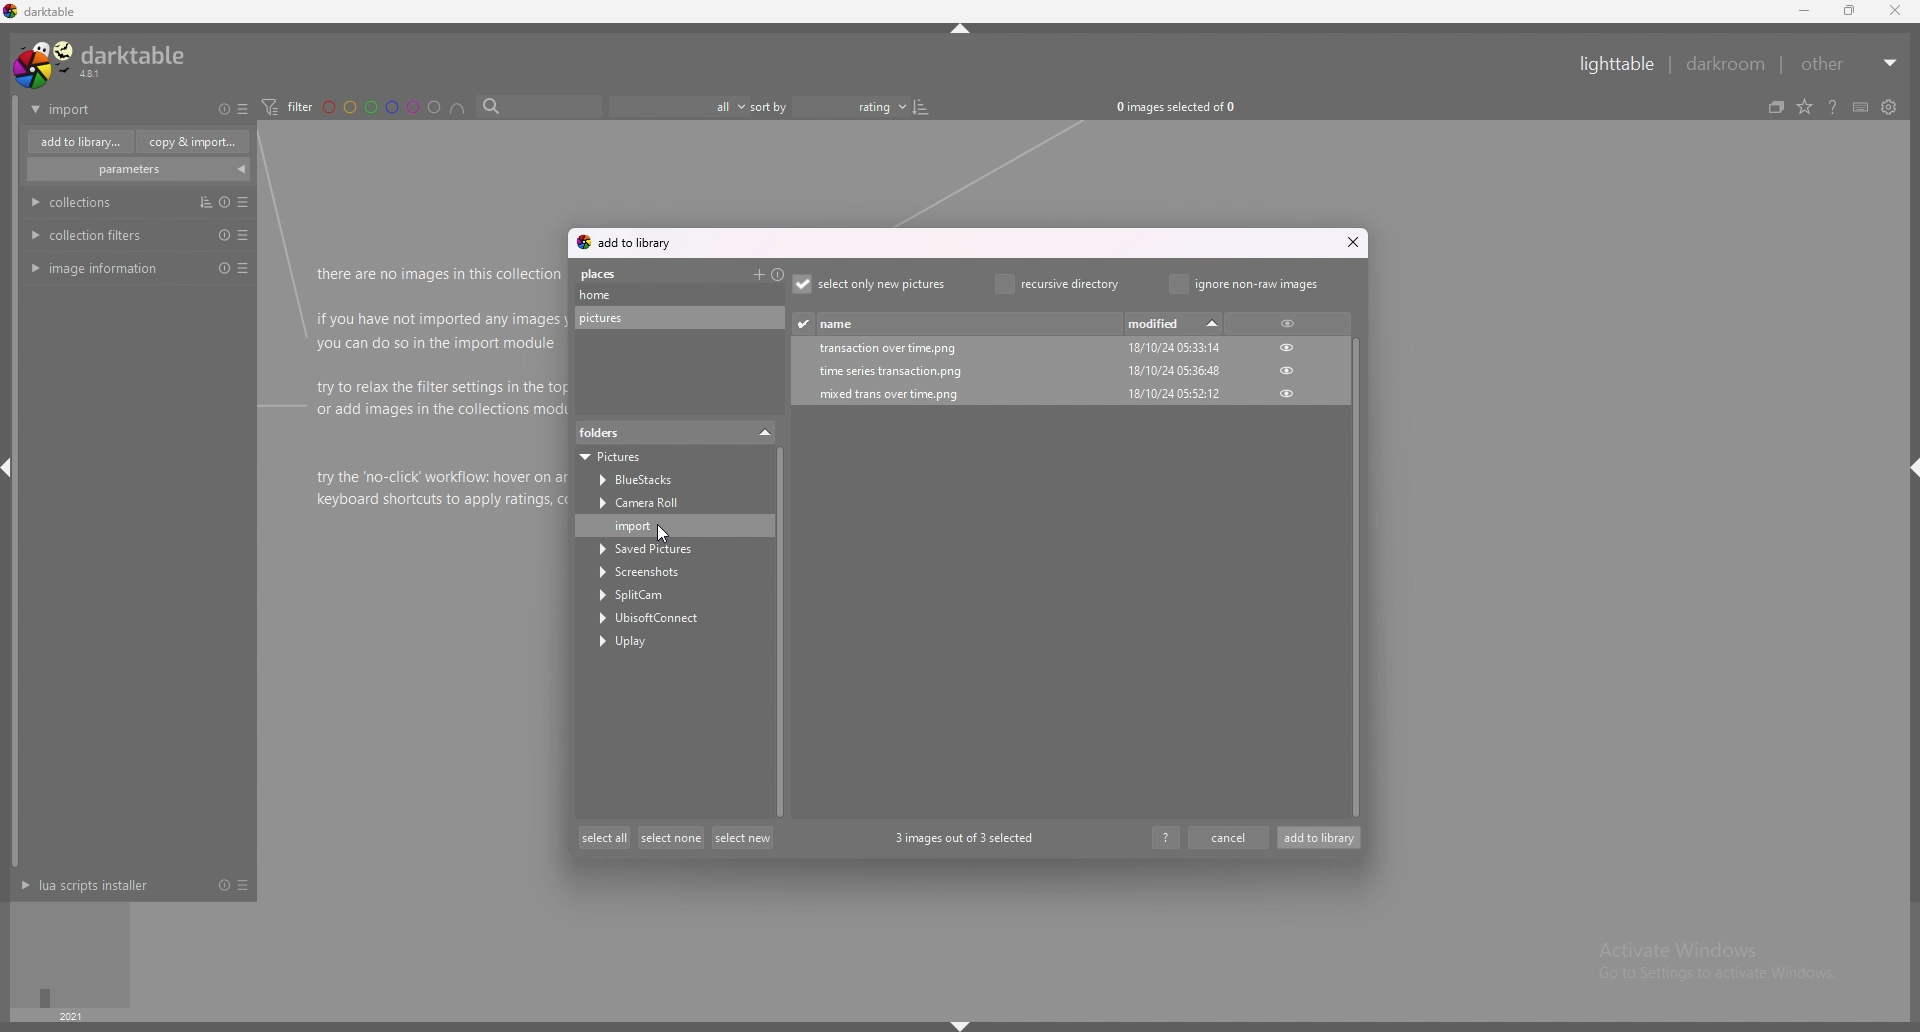 The width and height of the screenshot is (1920, 1032). Describe the element at coordinates (72, 954) in the screenshot. I see `time selector` at that location.